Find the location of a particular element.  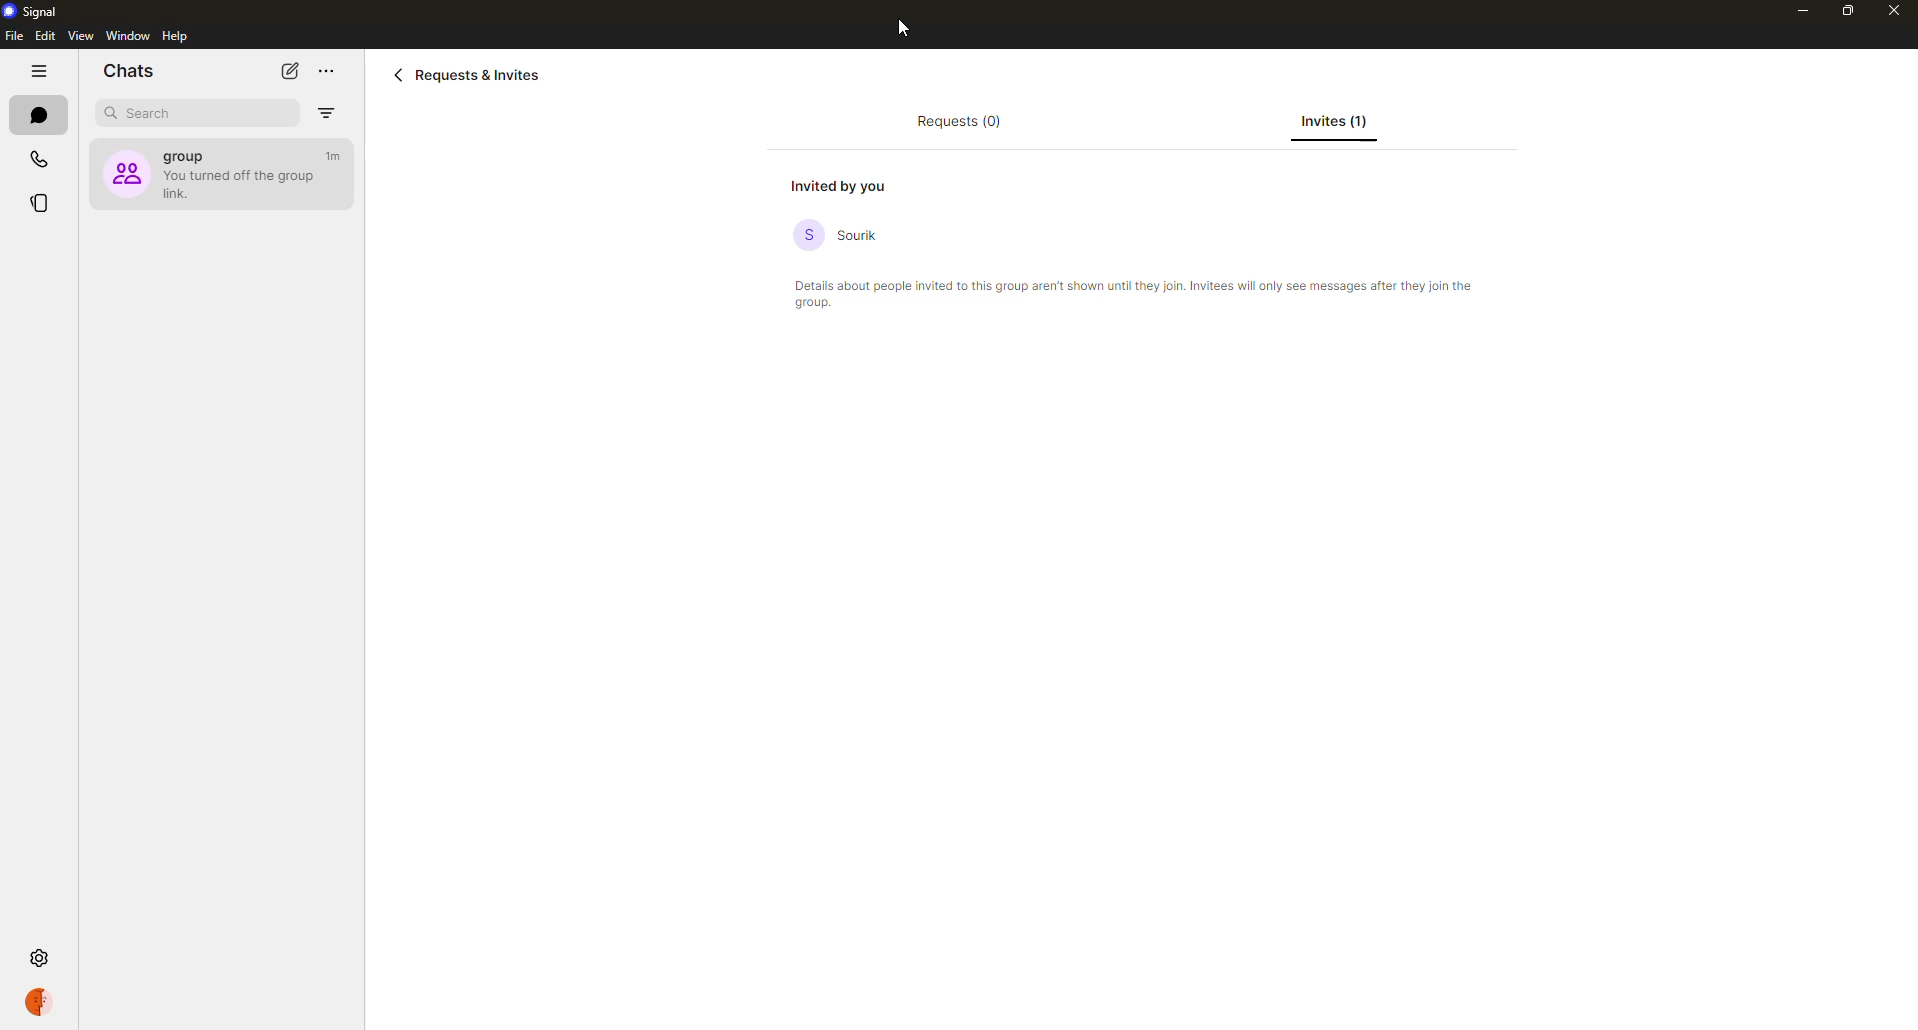

info is located at coordinates (1143, 295).